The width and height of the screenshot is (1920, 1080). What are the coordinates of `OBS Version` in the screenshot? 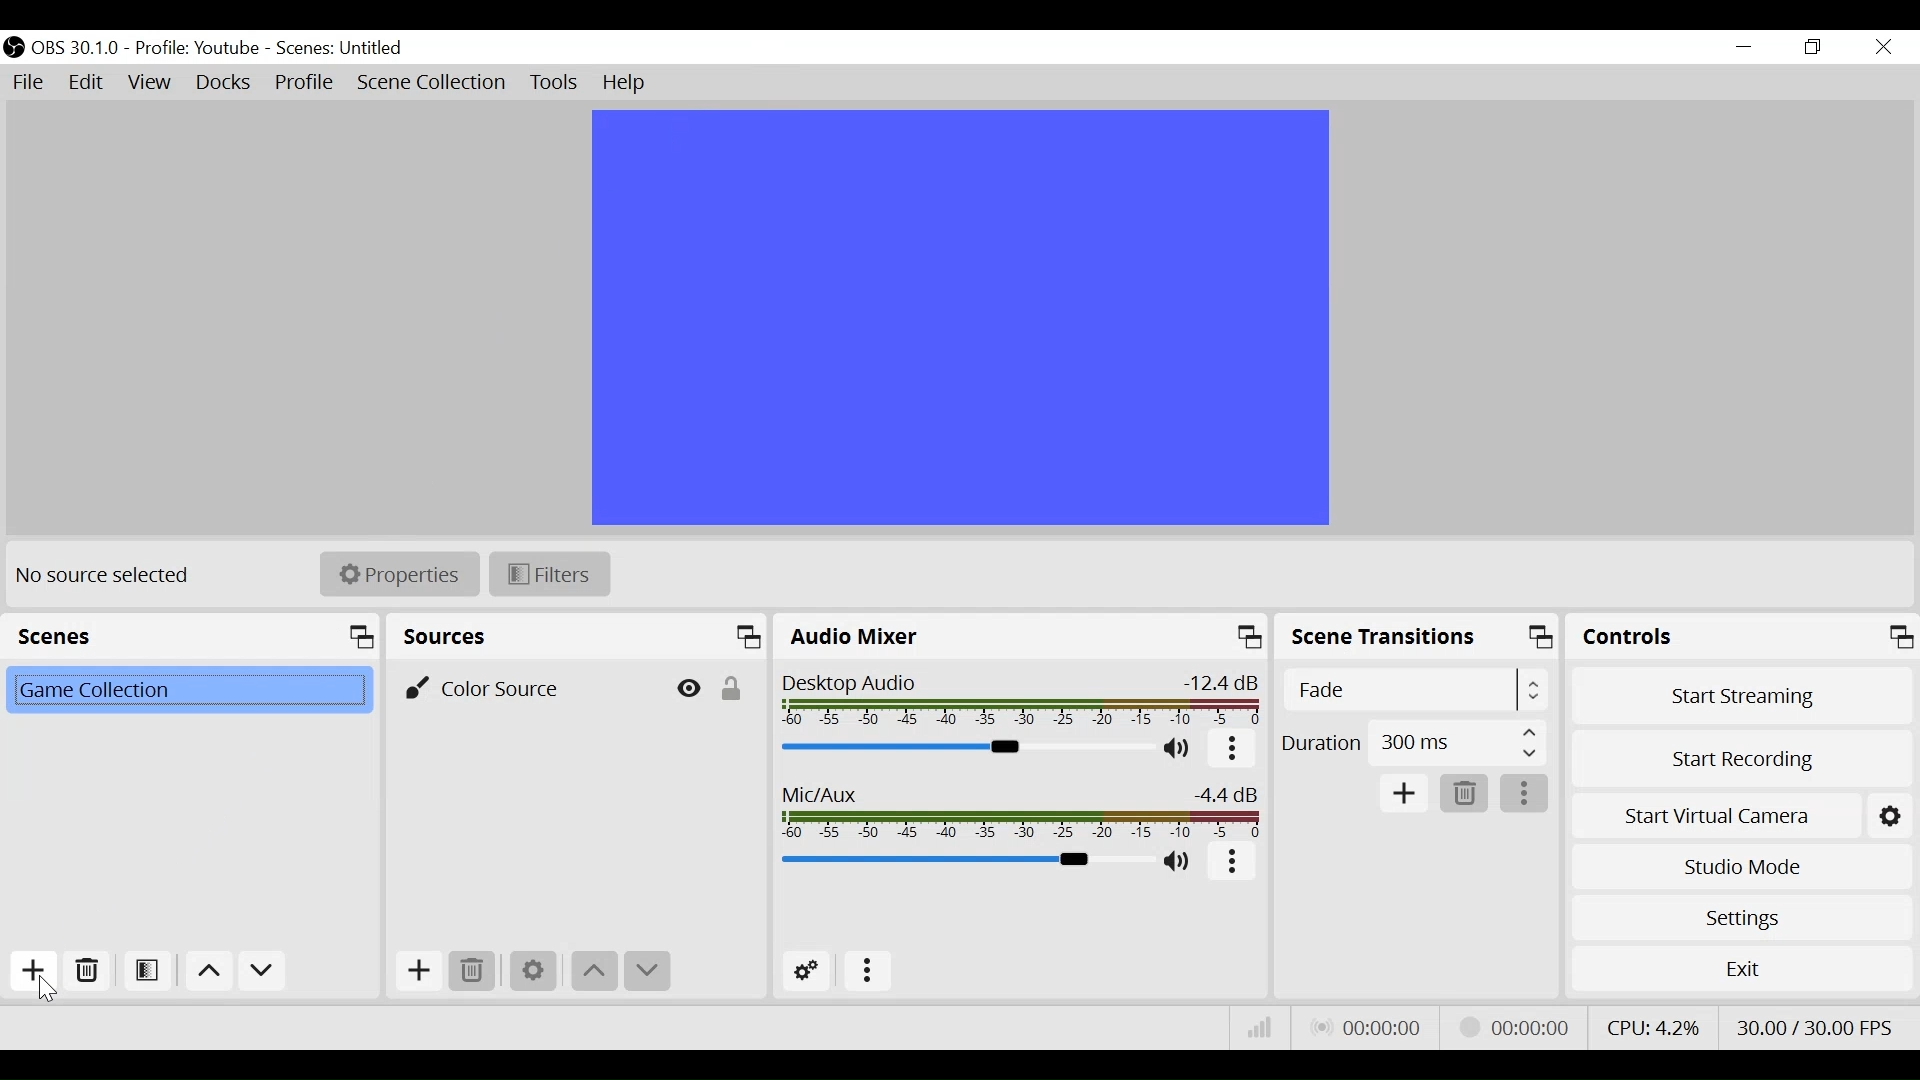 It's located at (79, 47).